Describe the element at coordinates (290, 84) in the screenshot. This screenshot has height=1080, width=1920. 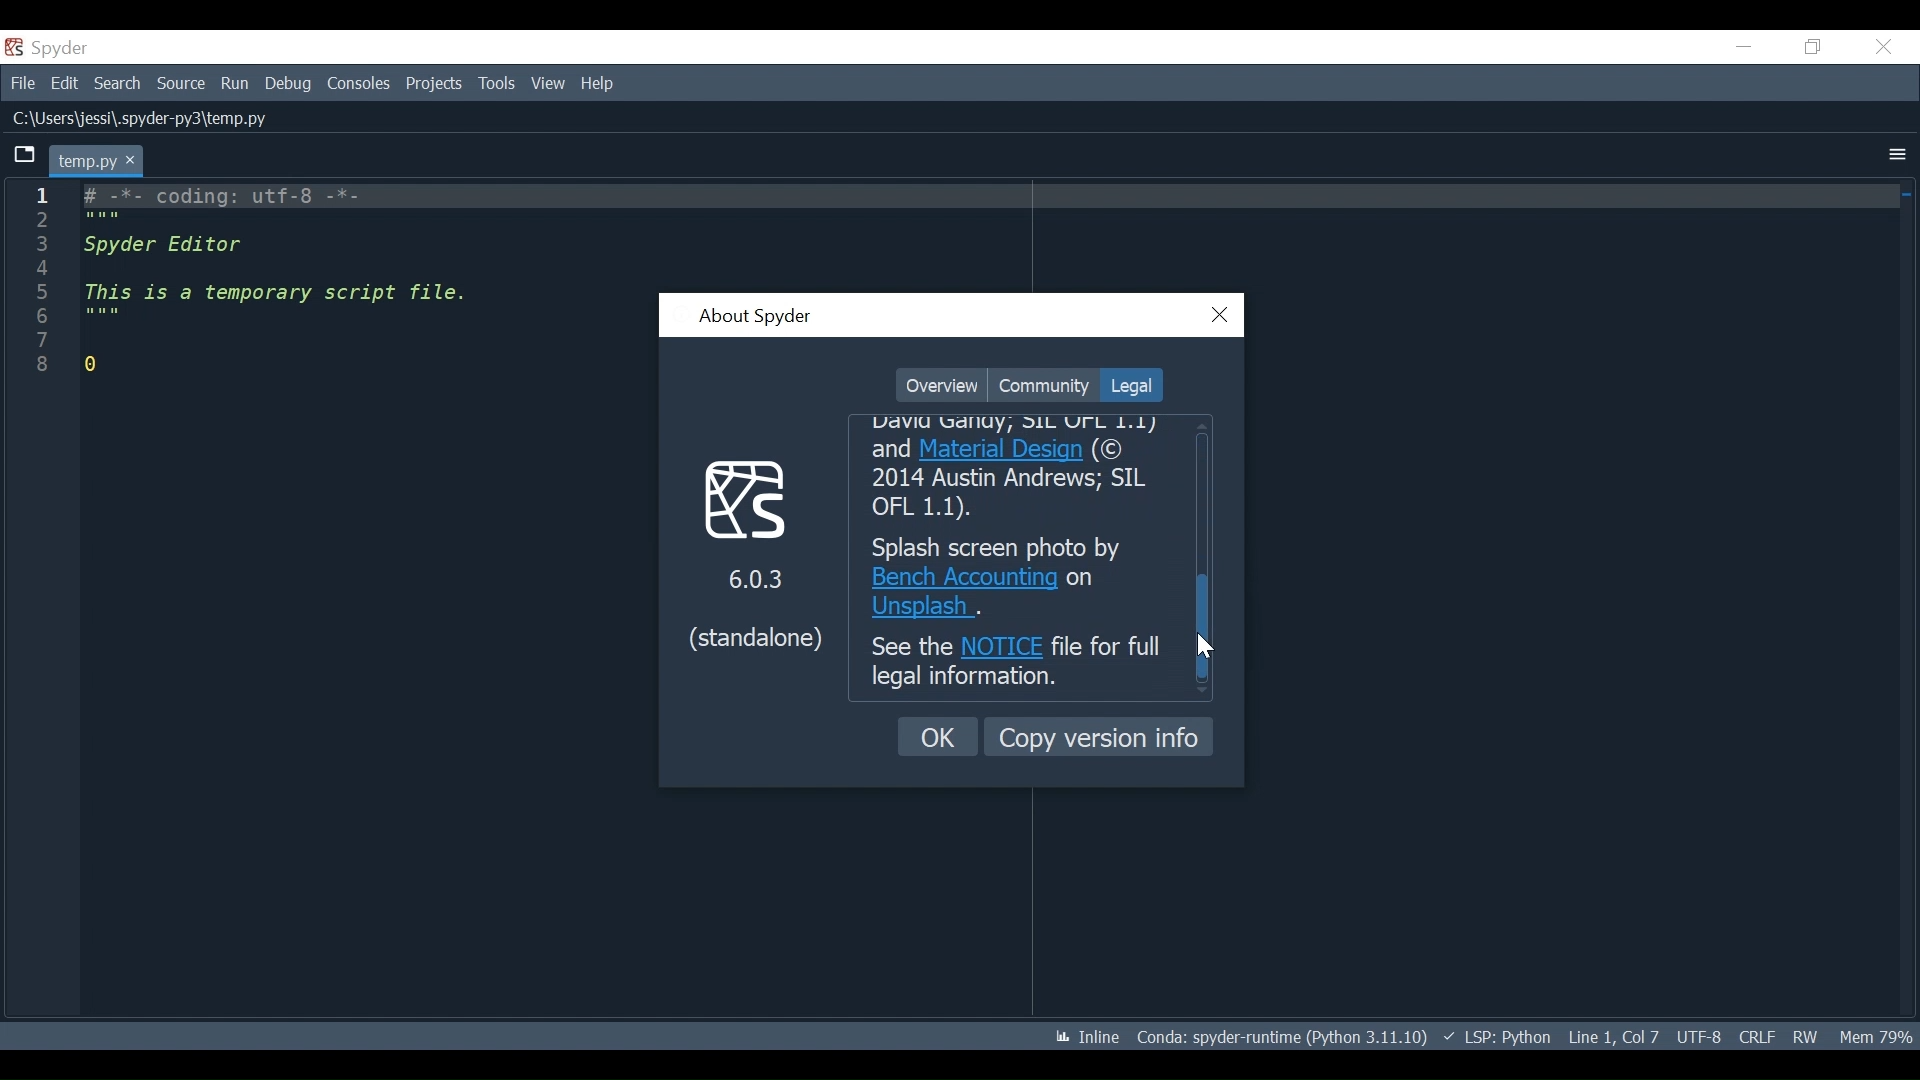
I see `Debug` at that location.